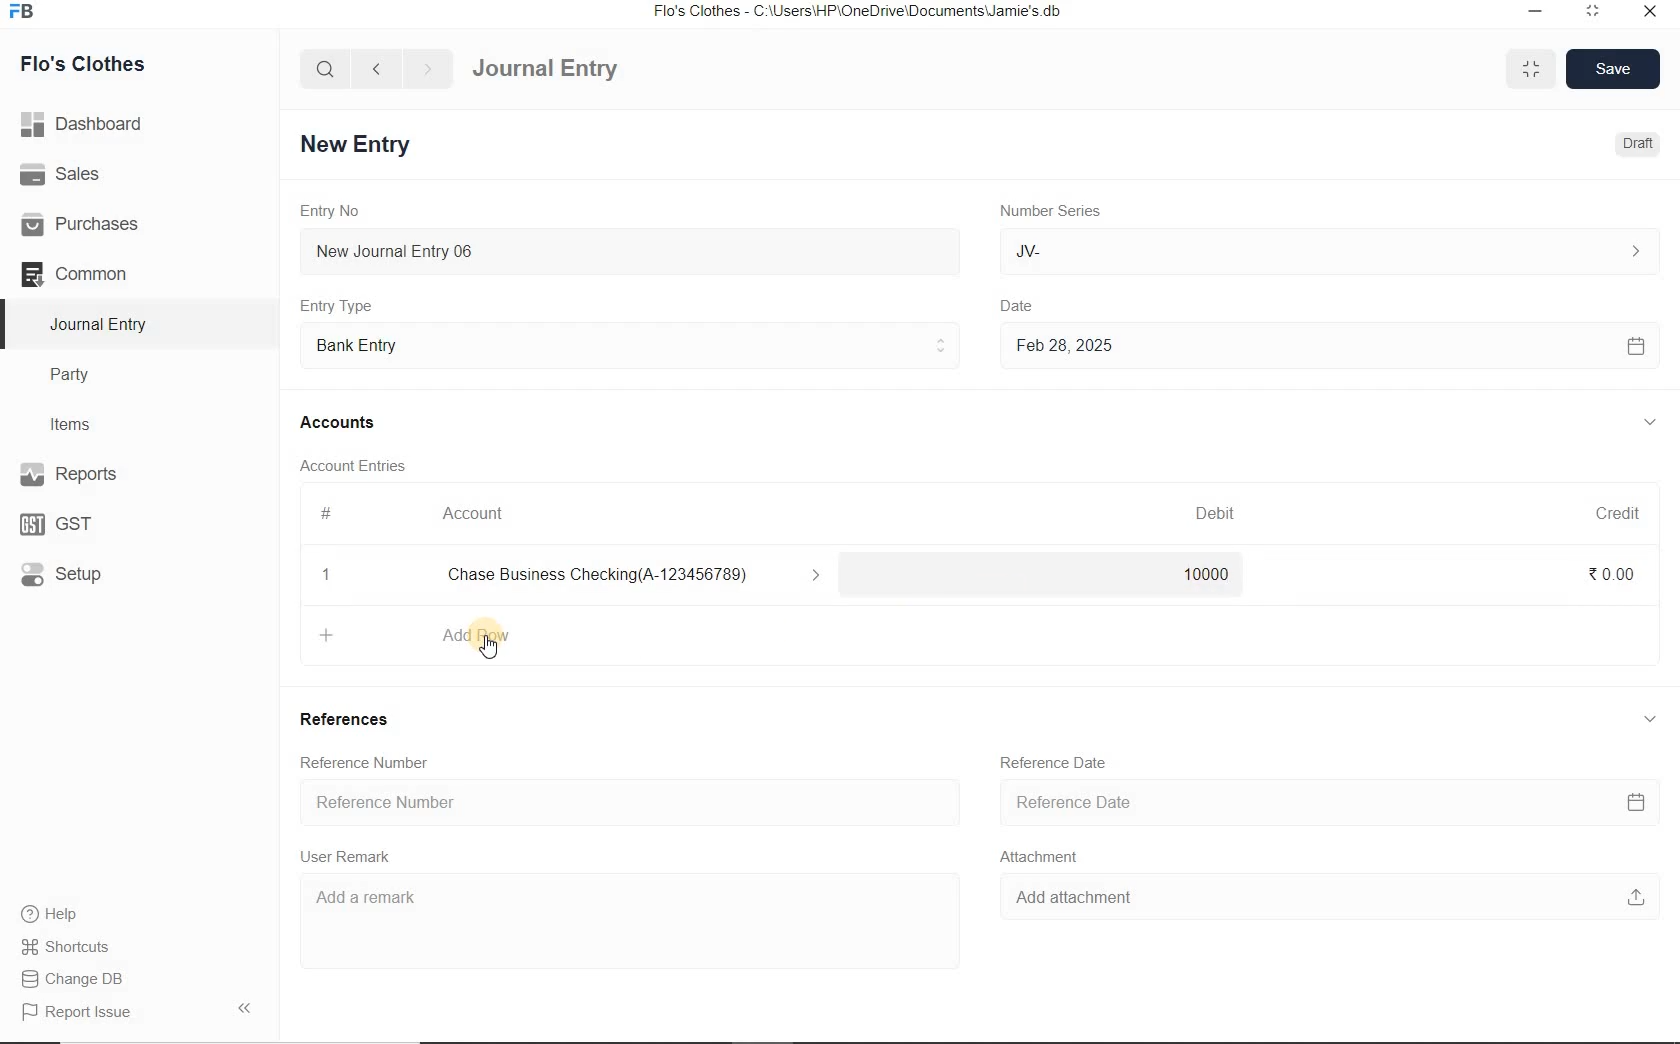  What do you see at coordinates (80, 422) in the screenshot?
I see `Items` at bounding box center [80, 422].